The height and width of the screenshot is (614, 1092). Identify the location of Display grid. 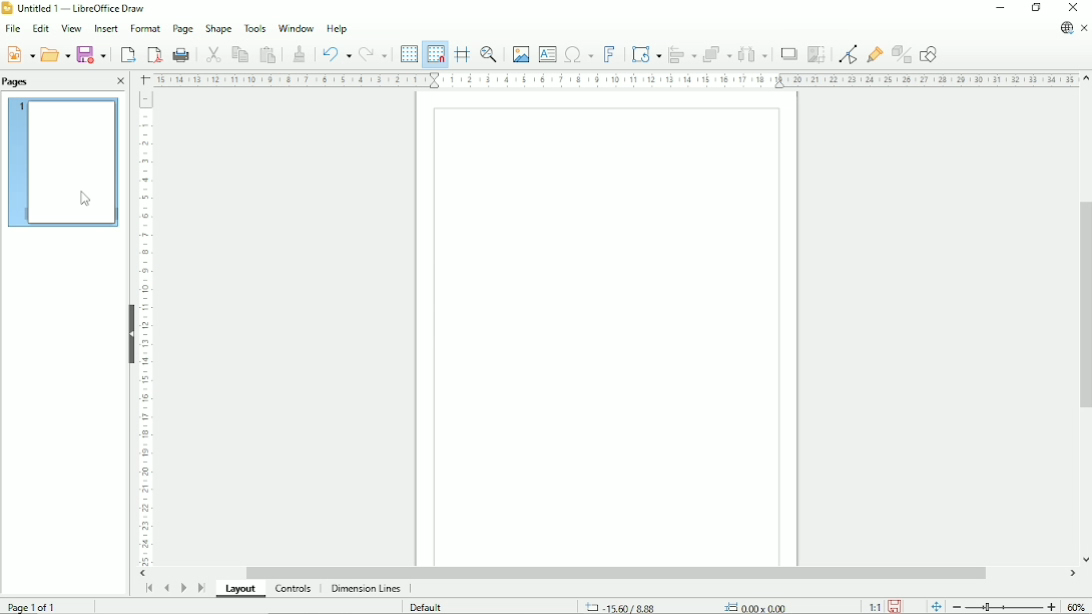
(408, 53).